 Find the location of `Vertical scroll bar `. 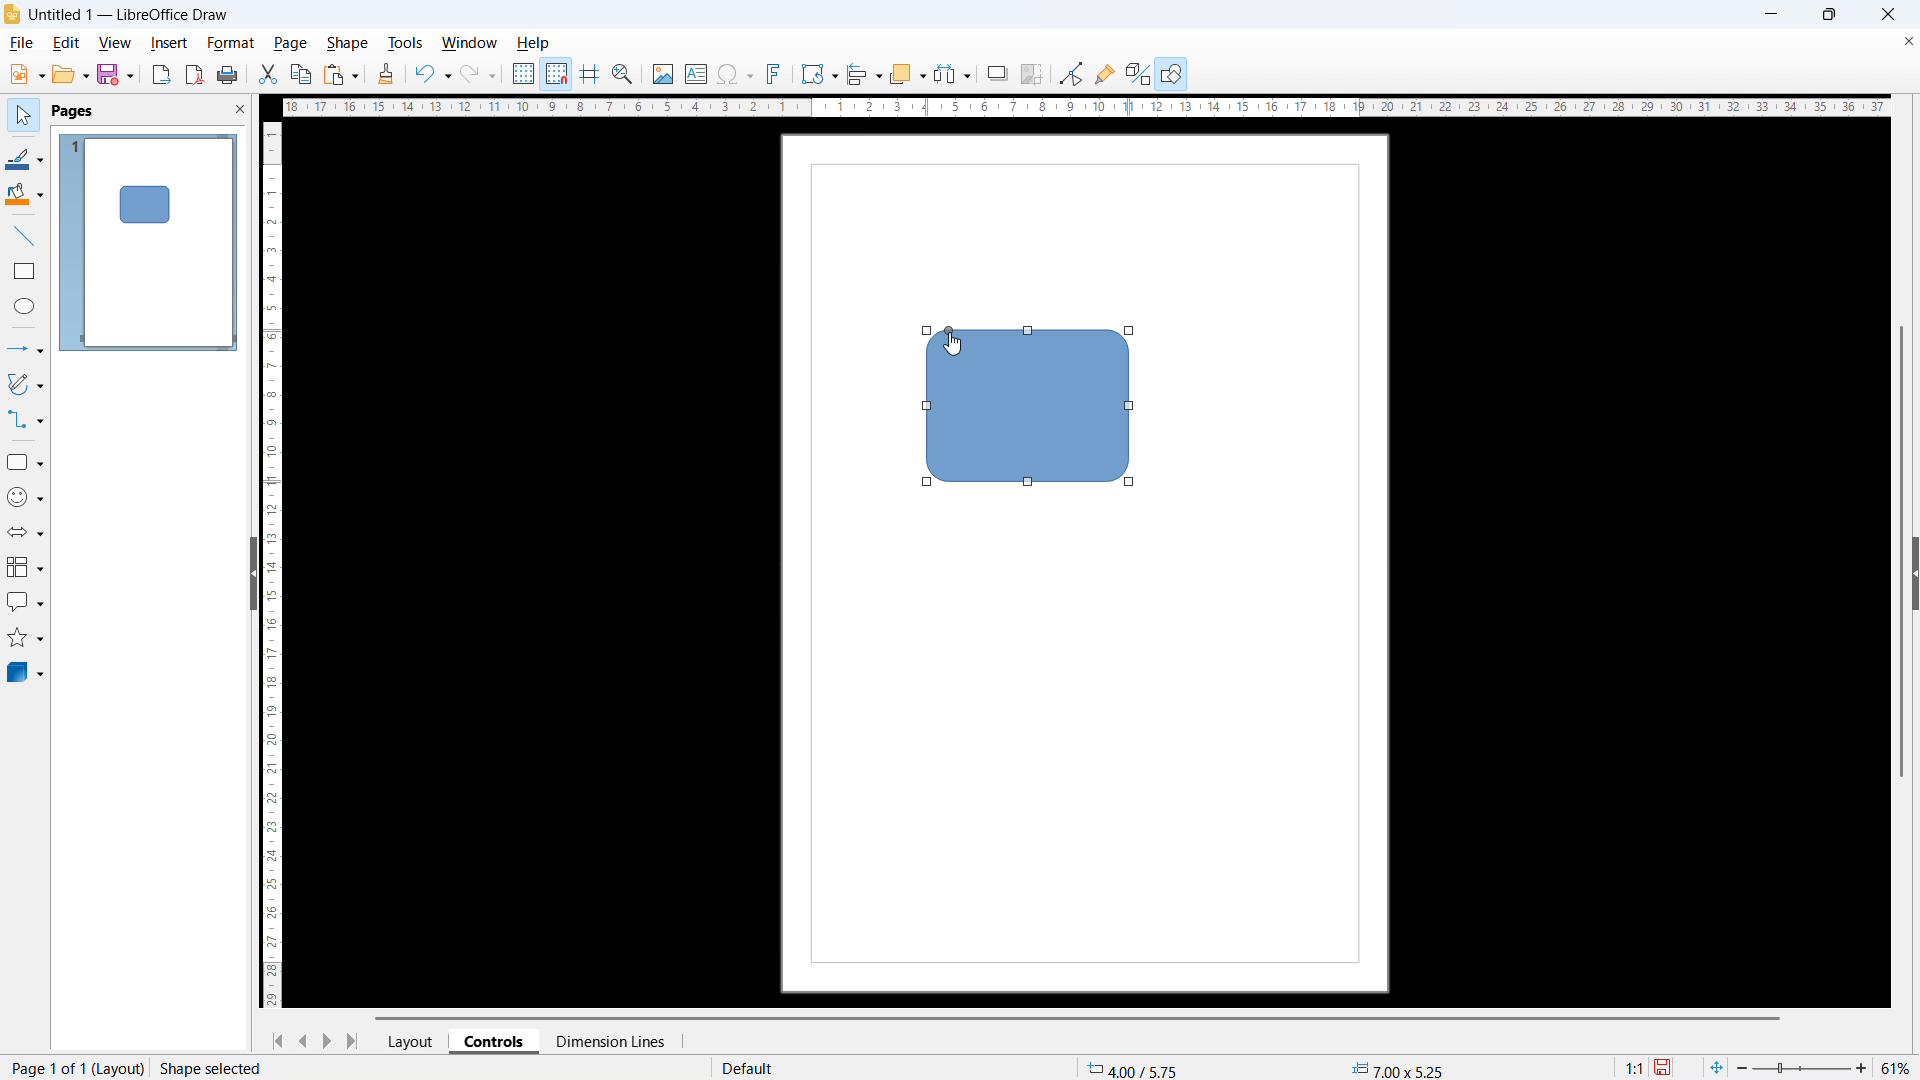

Vertical scroll bar  is located at coordinates (1902, 551).